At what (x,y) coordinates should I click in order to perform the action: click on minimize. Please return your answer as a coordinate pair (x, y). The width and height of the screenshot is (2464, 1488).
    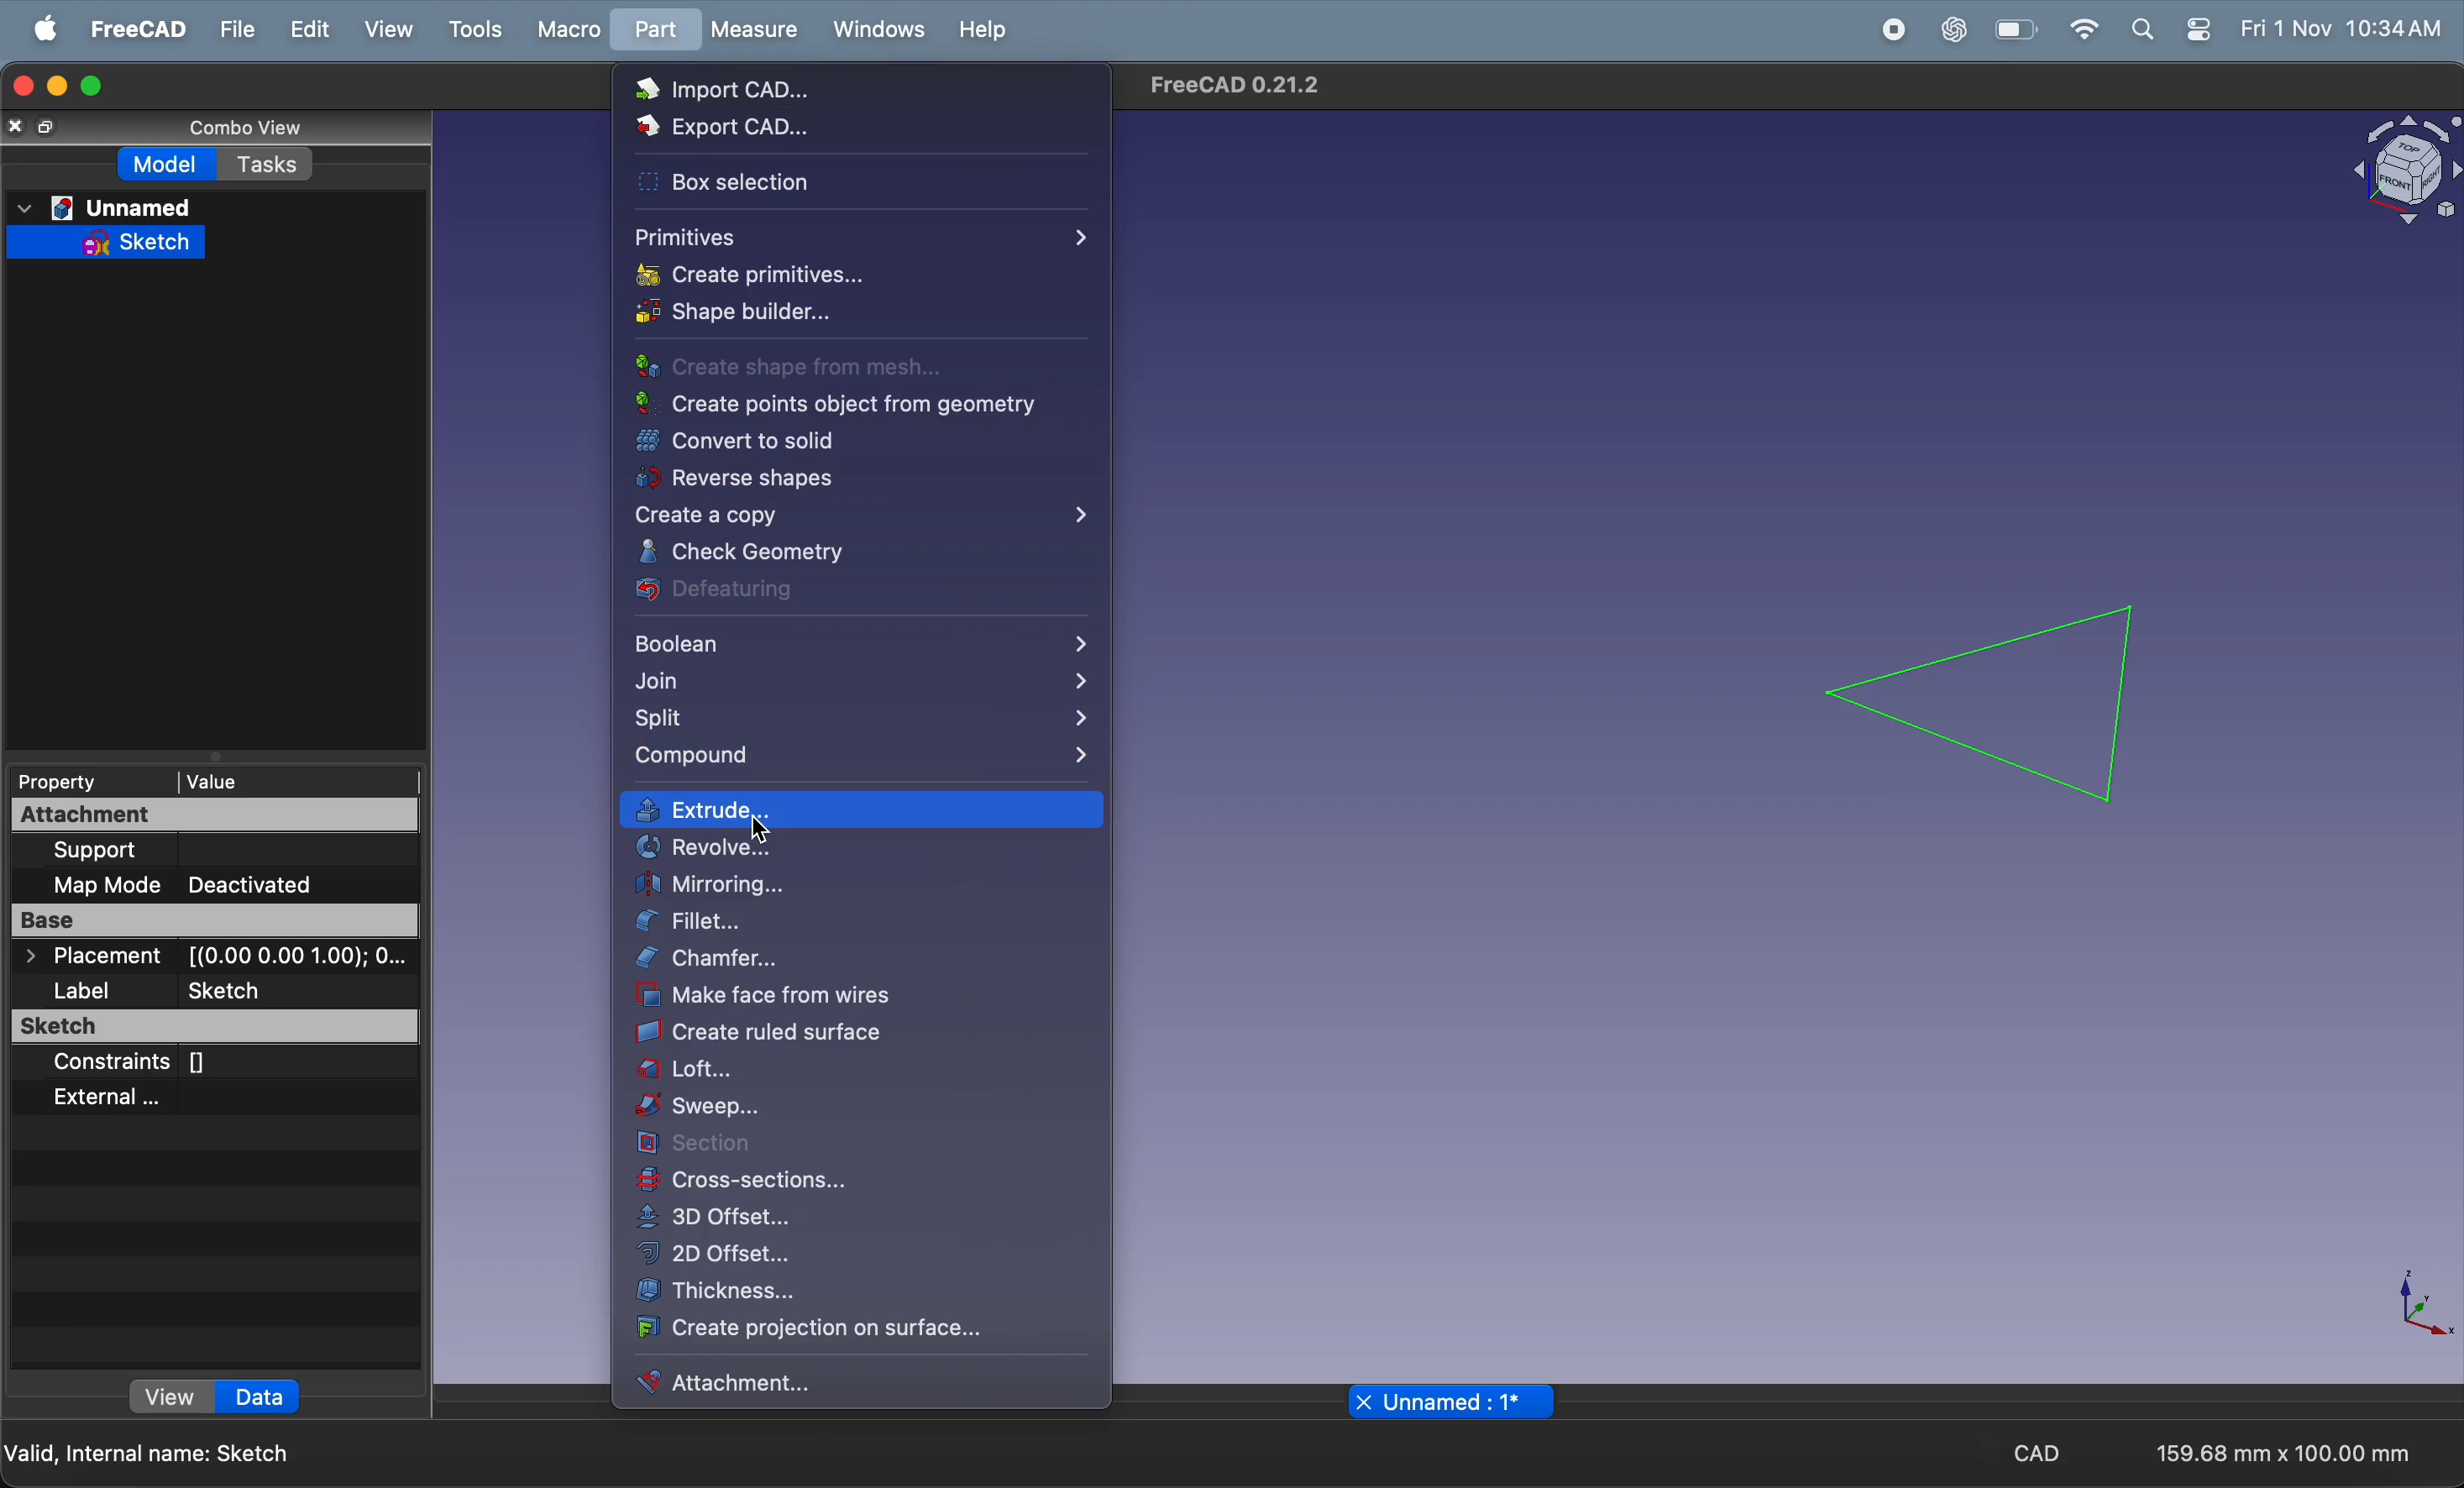
    Looking at the image, I should click on (56, 87).